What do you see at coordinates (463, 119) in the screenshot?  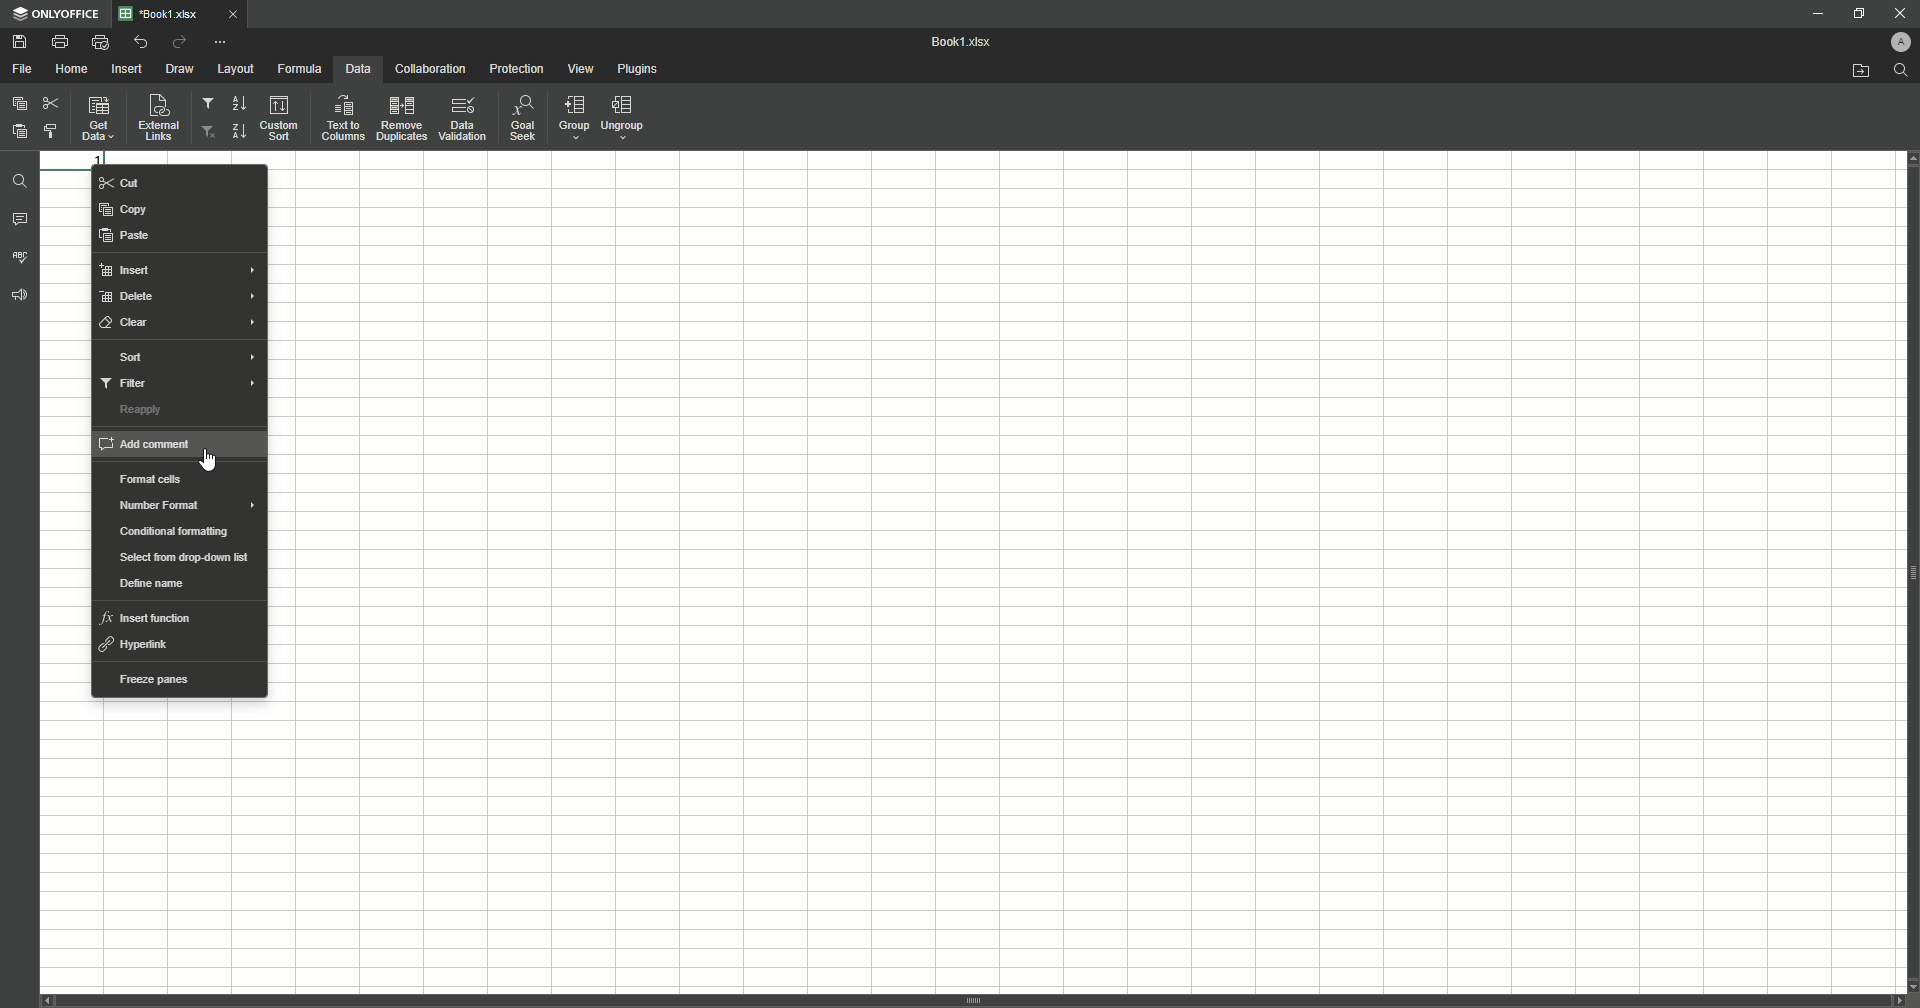 I see `Data Validation` at bounding box center [463, 119].